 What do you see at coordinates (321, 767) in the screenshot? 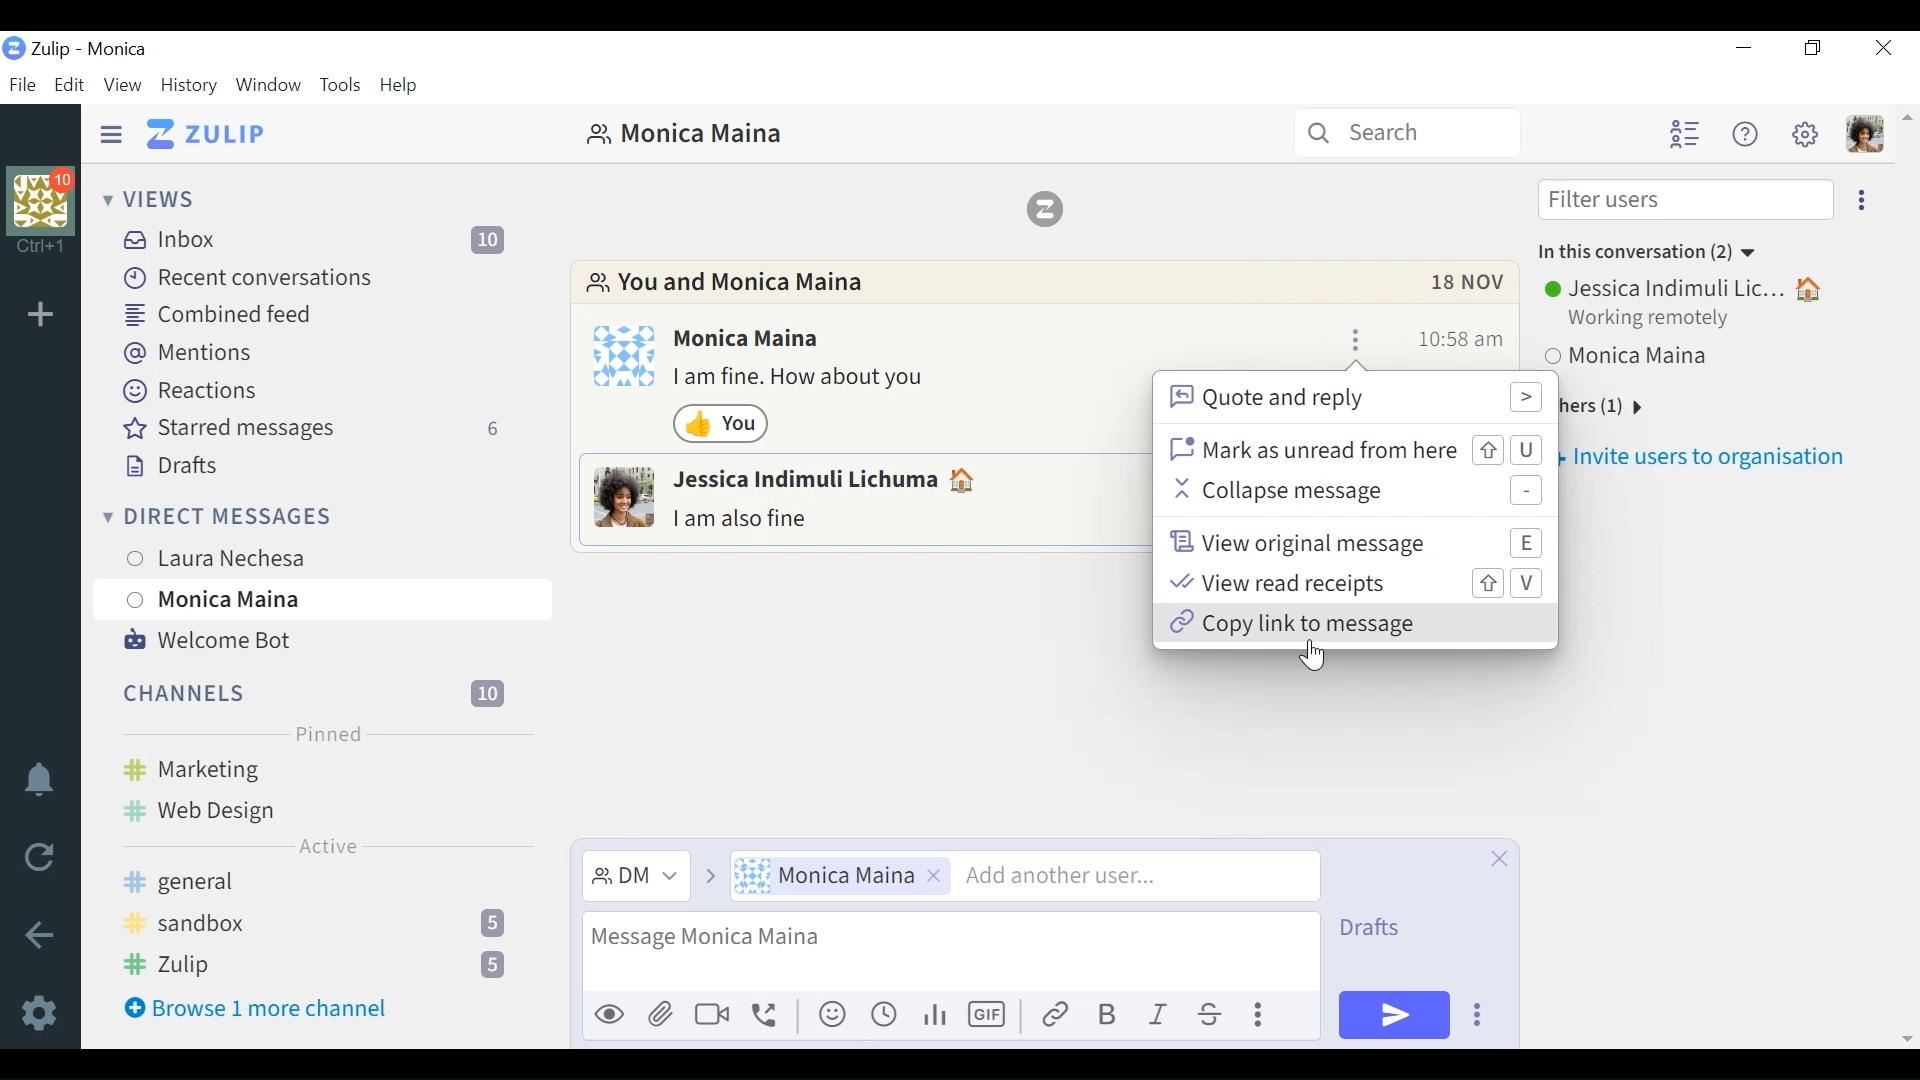
I see `Marketing` at bounding box center [321, 767].